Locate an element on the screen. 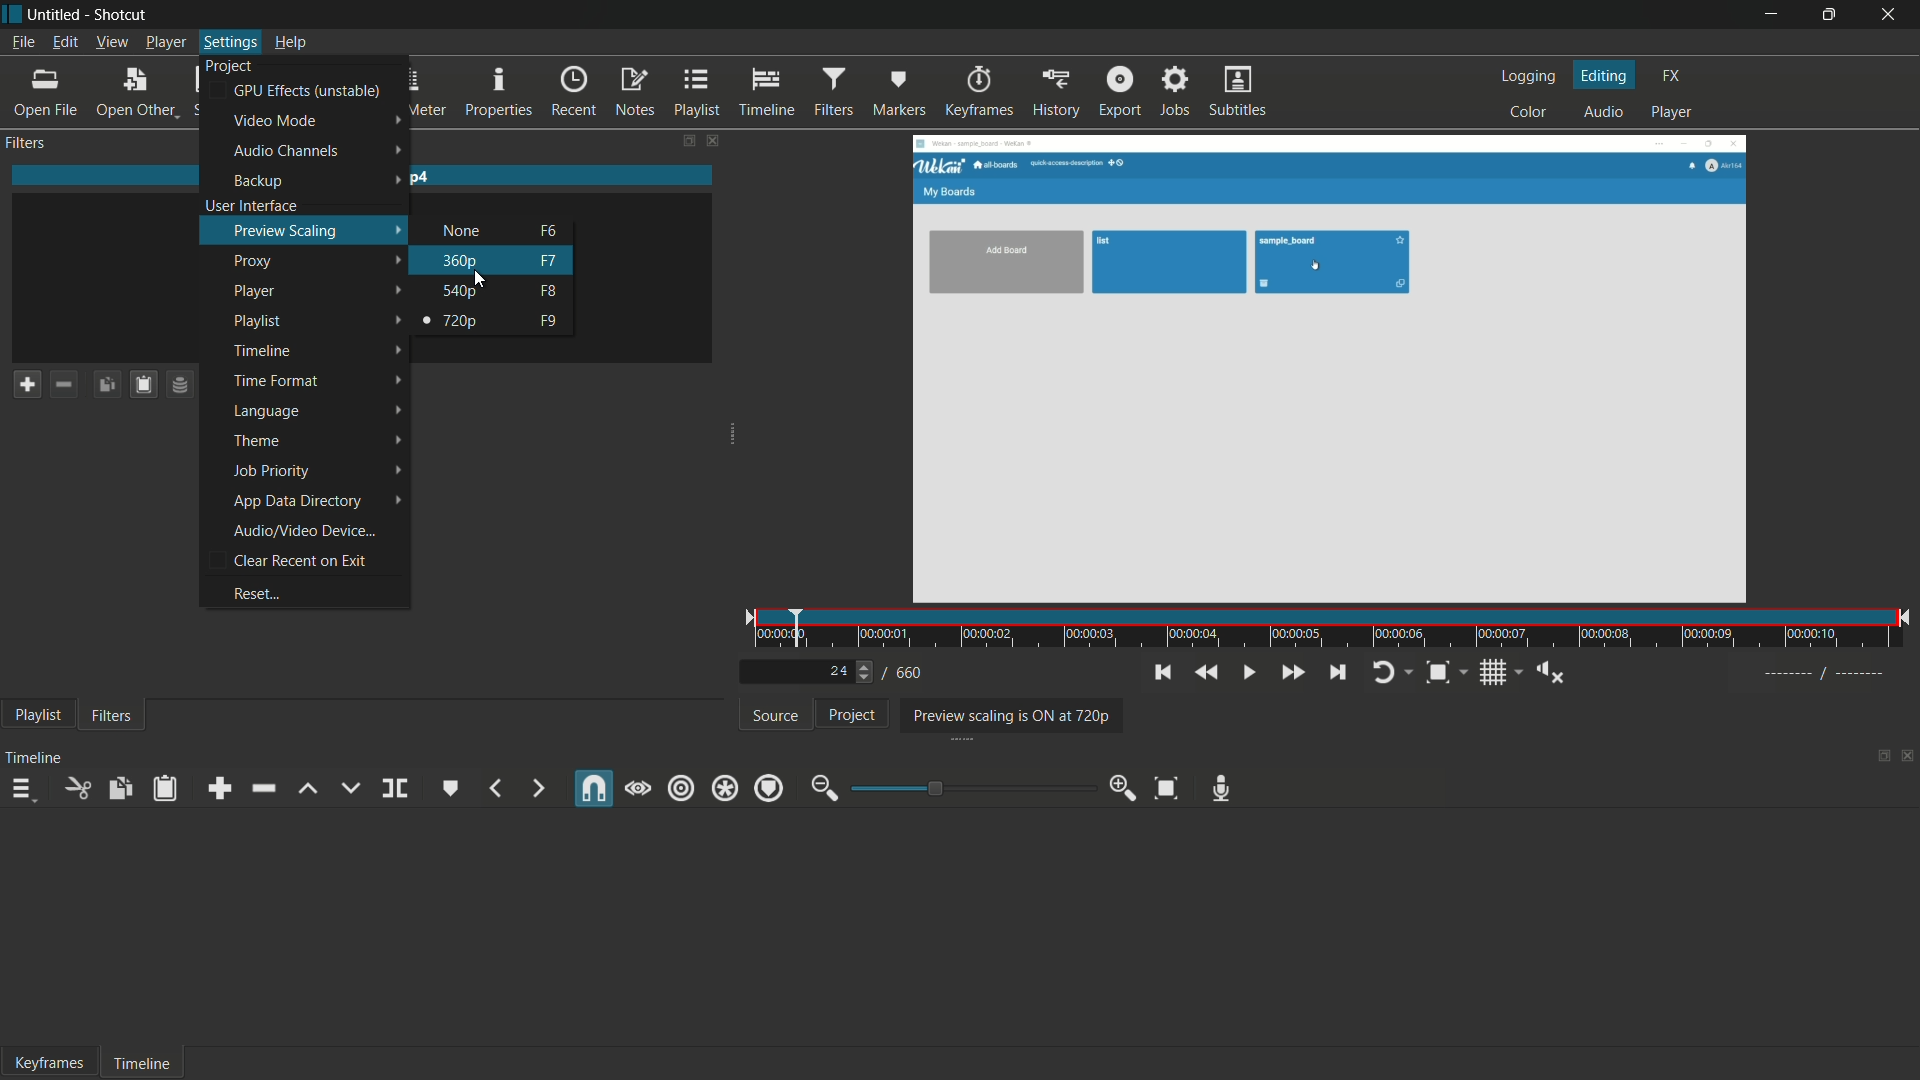 This screenshot has height=1080, width=1920. preview scaling is located at coordinates (287, 230).